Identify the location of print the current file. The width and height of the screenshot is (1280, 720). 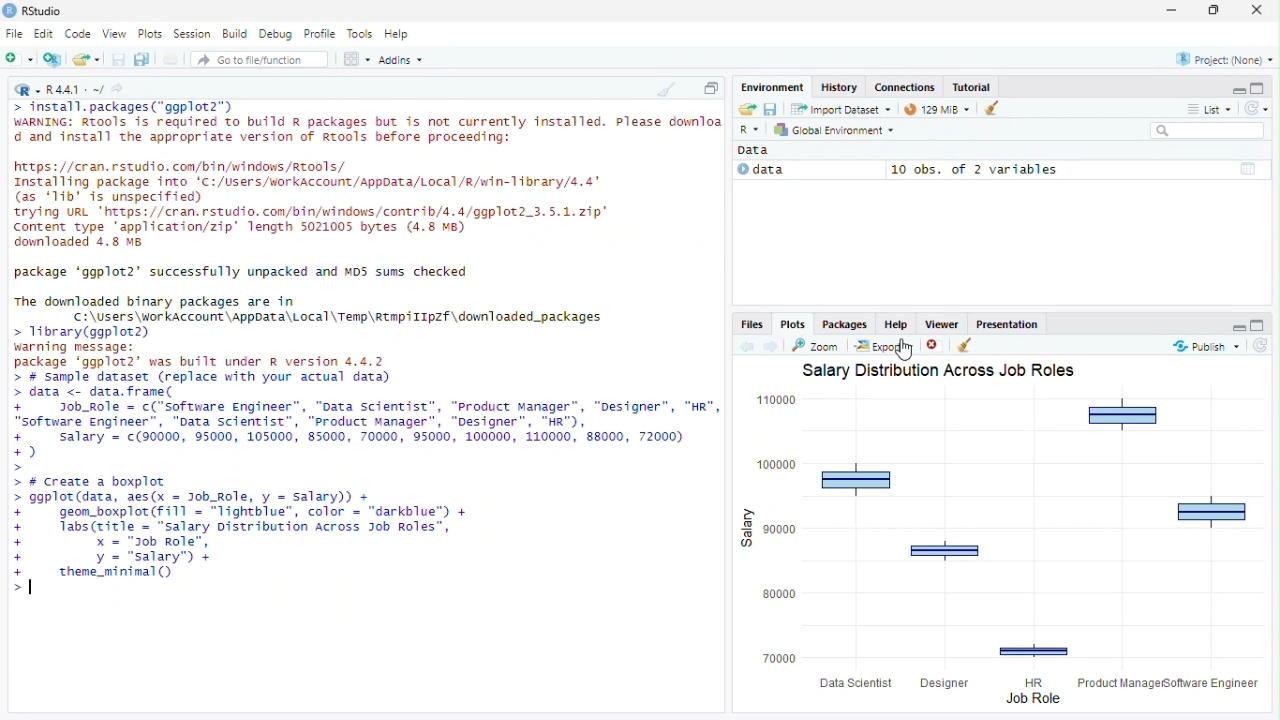
(172, 59).